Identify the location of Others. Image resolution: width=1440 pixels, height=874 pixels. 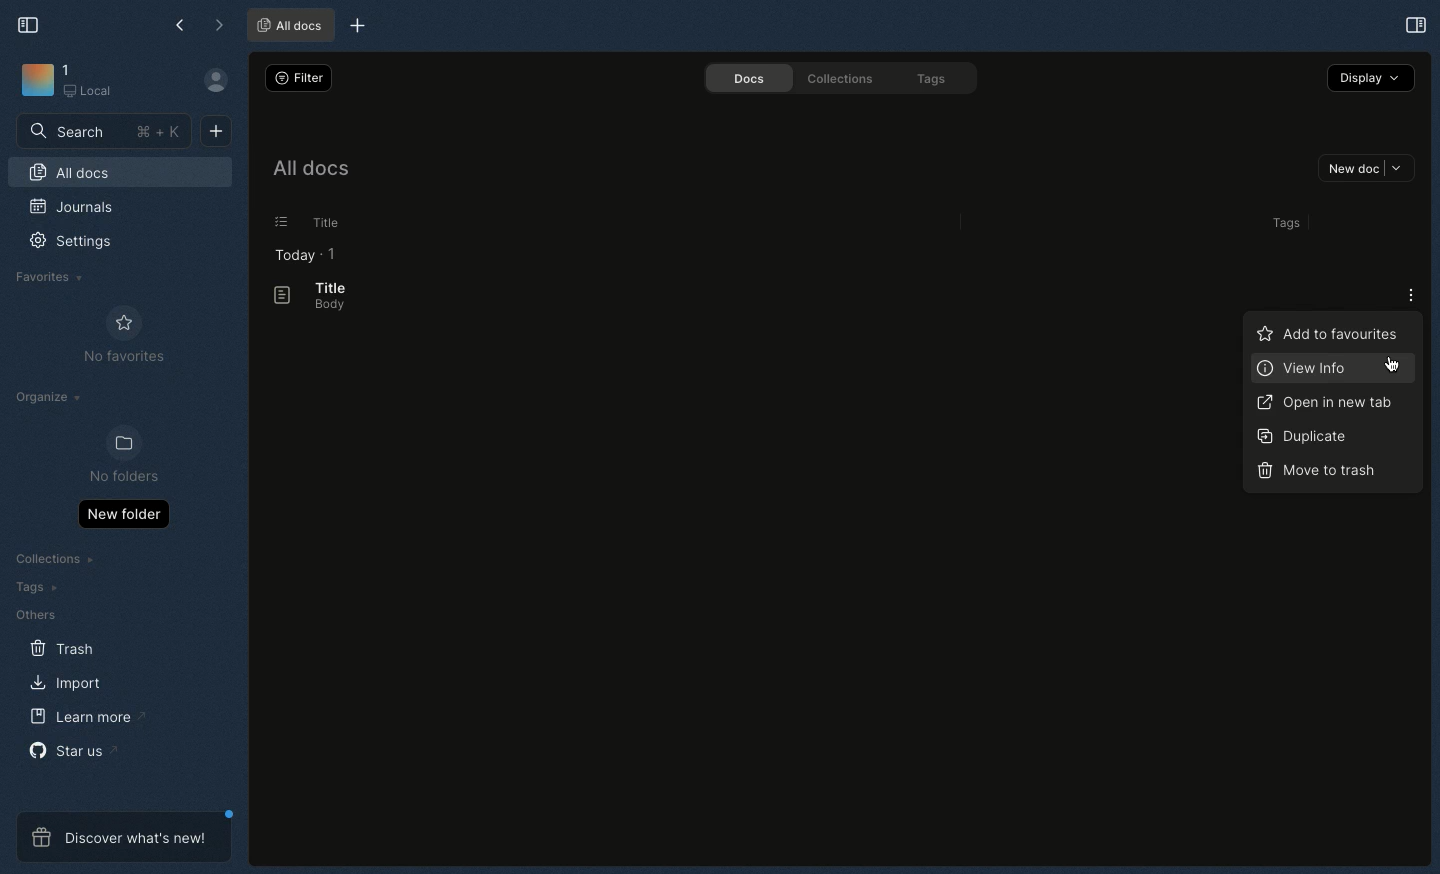
(35, 615).